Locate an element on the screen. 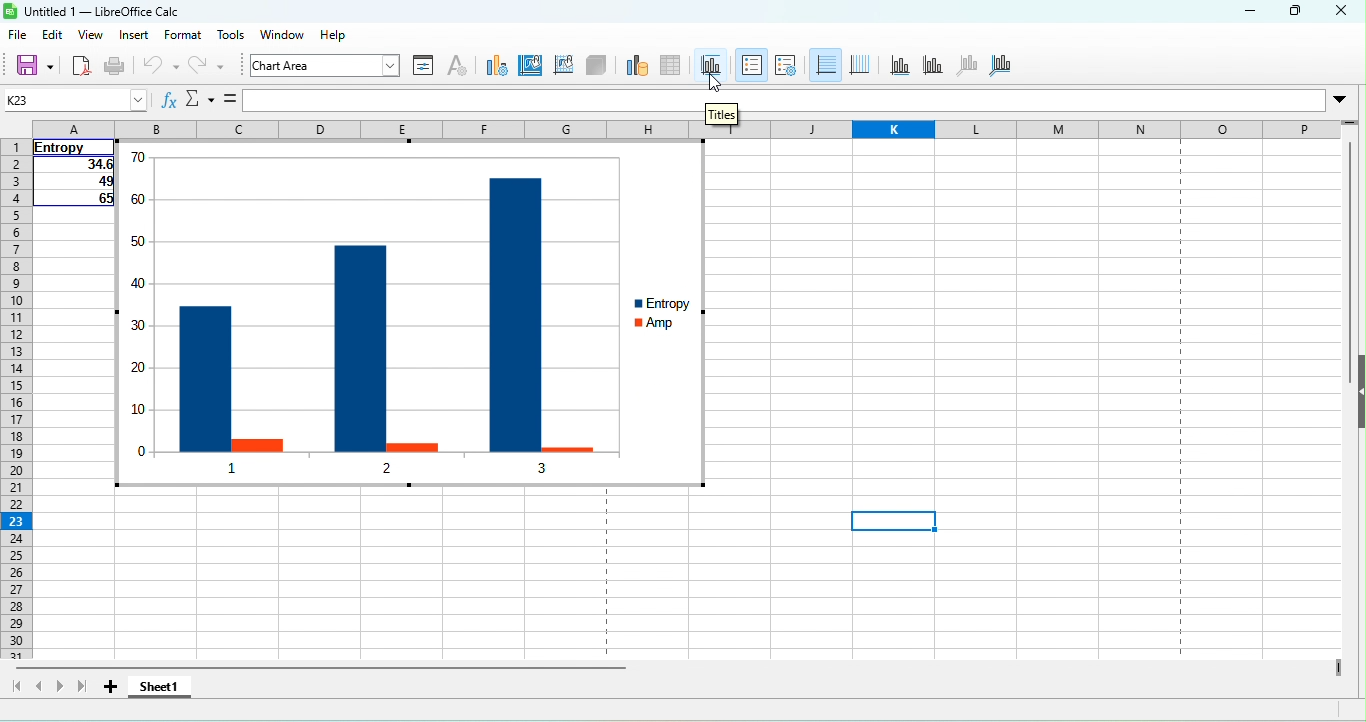 The image size is (1366, 722). horizontal gids is located at coordinates (825, 66).